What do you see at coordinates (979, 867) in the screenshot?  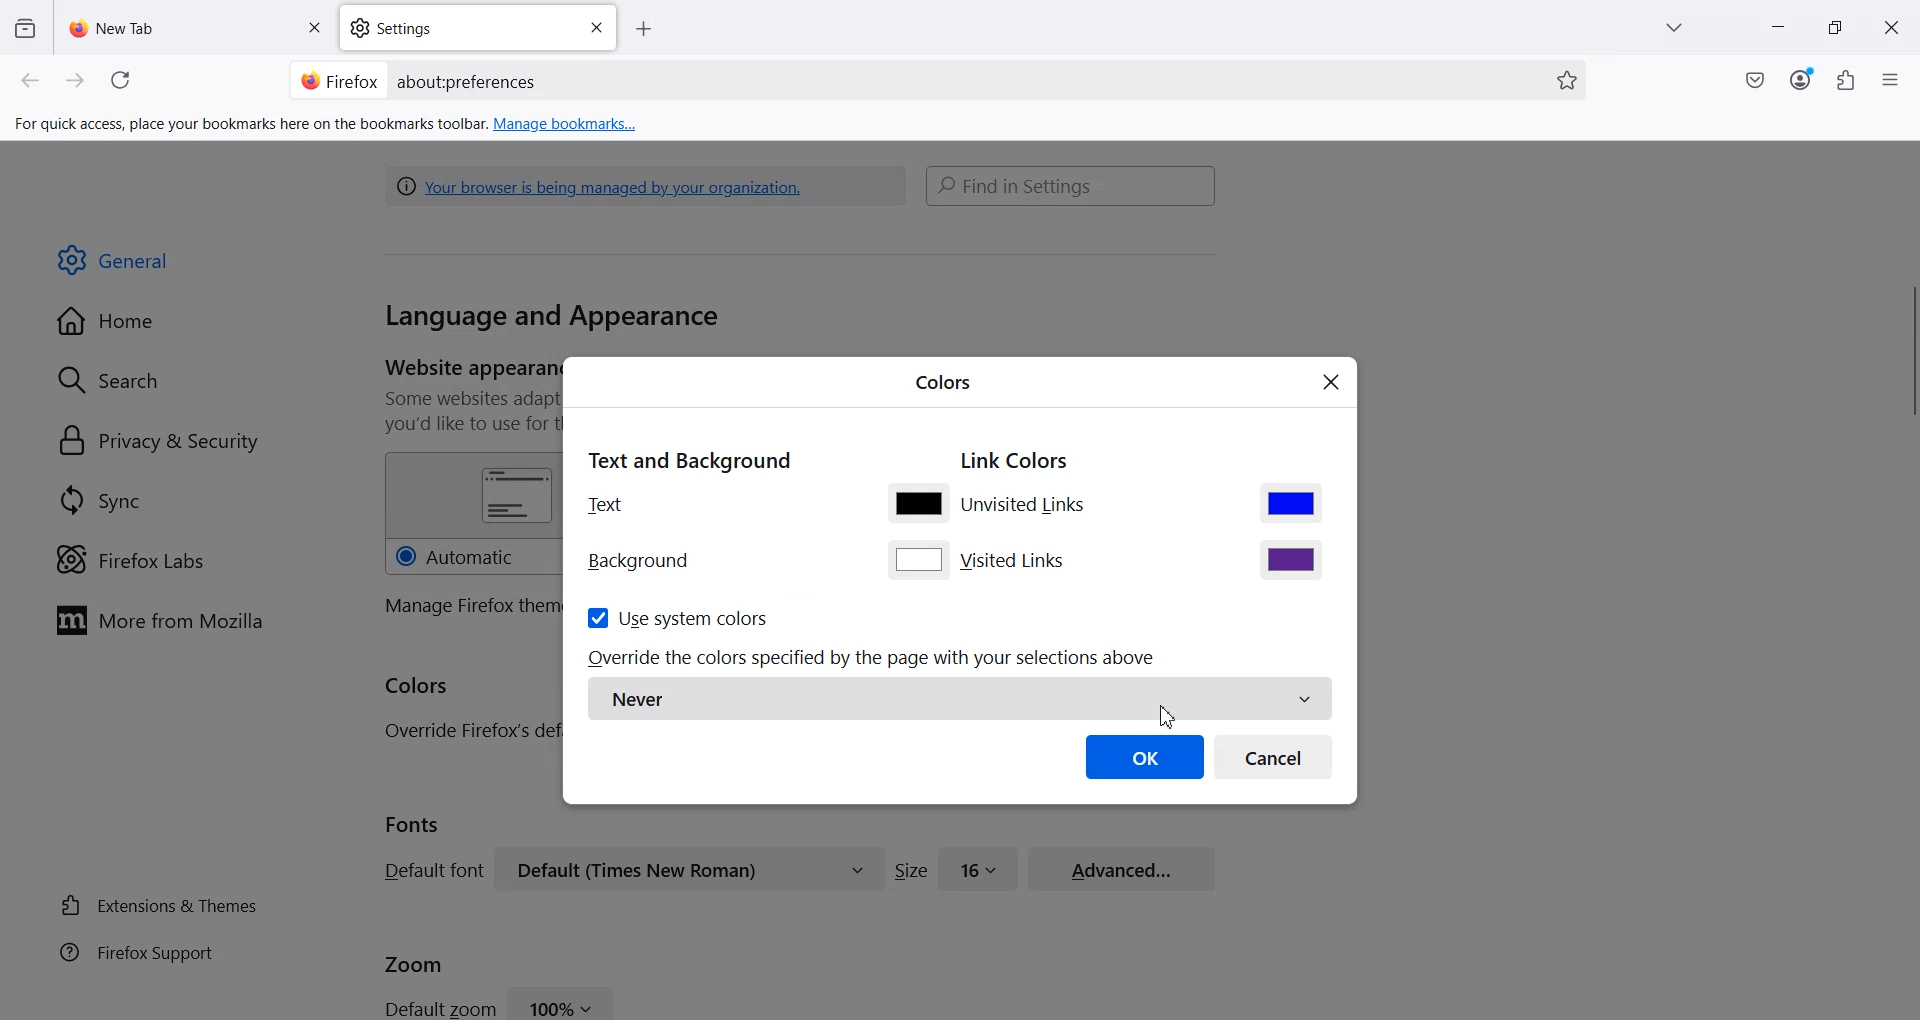 I see `16` at bounding box center [979, 867].